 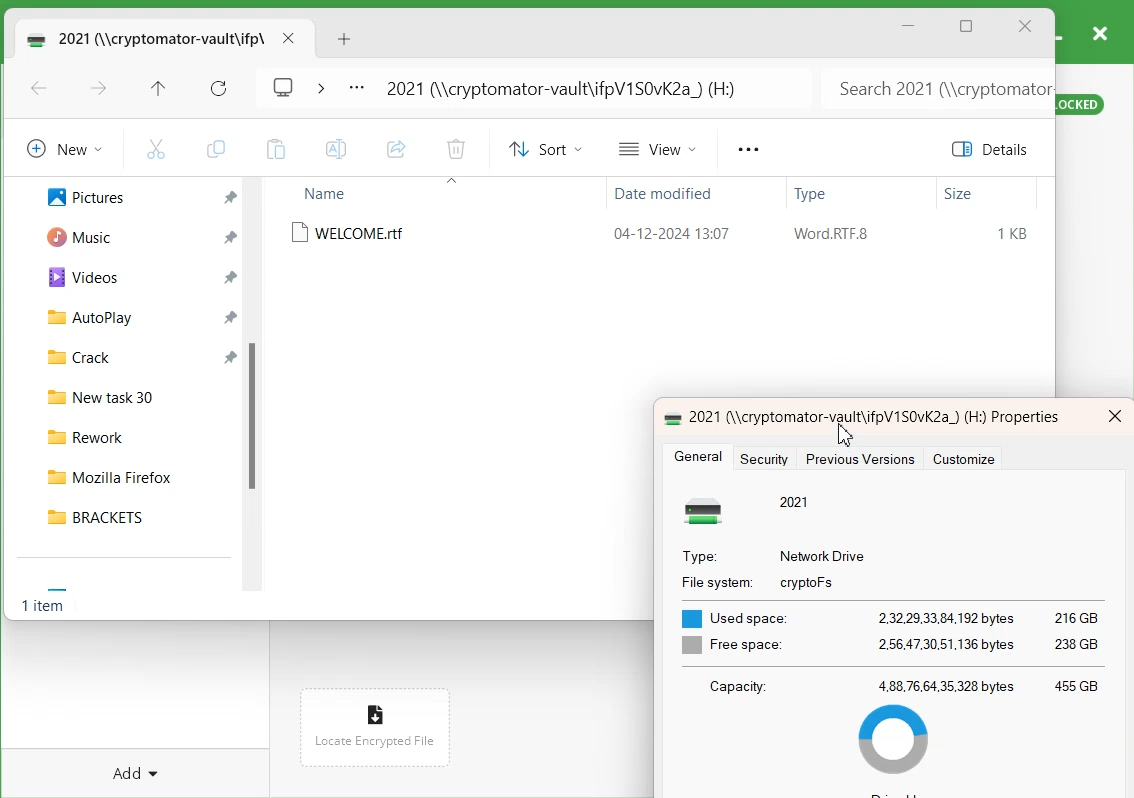 I want to click on icon, so click(x=669, y=416).